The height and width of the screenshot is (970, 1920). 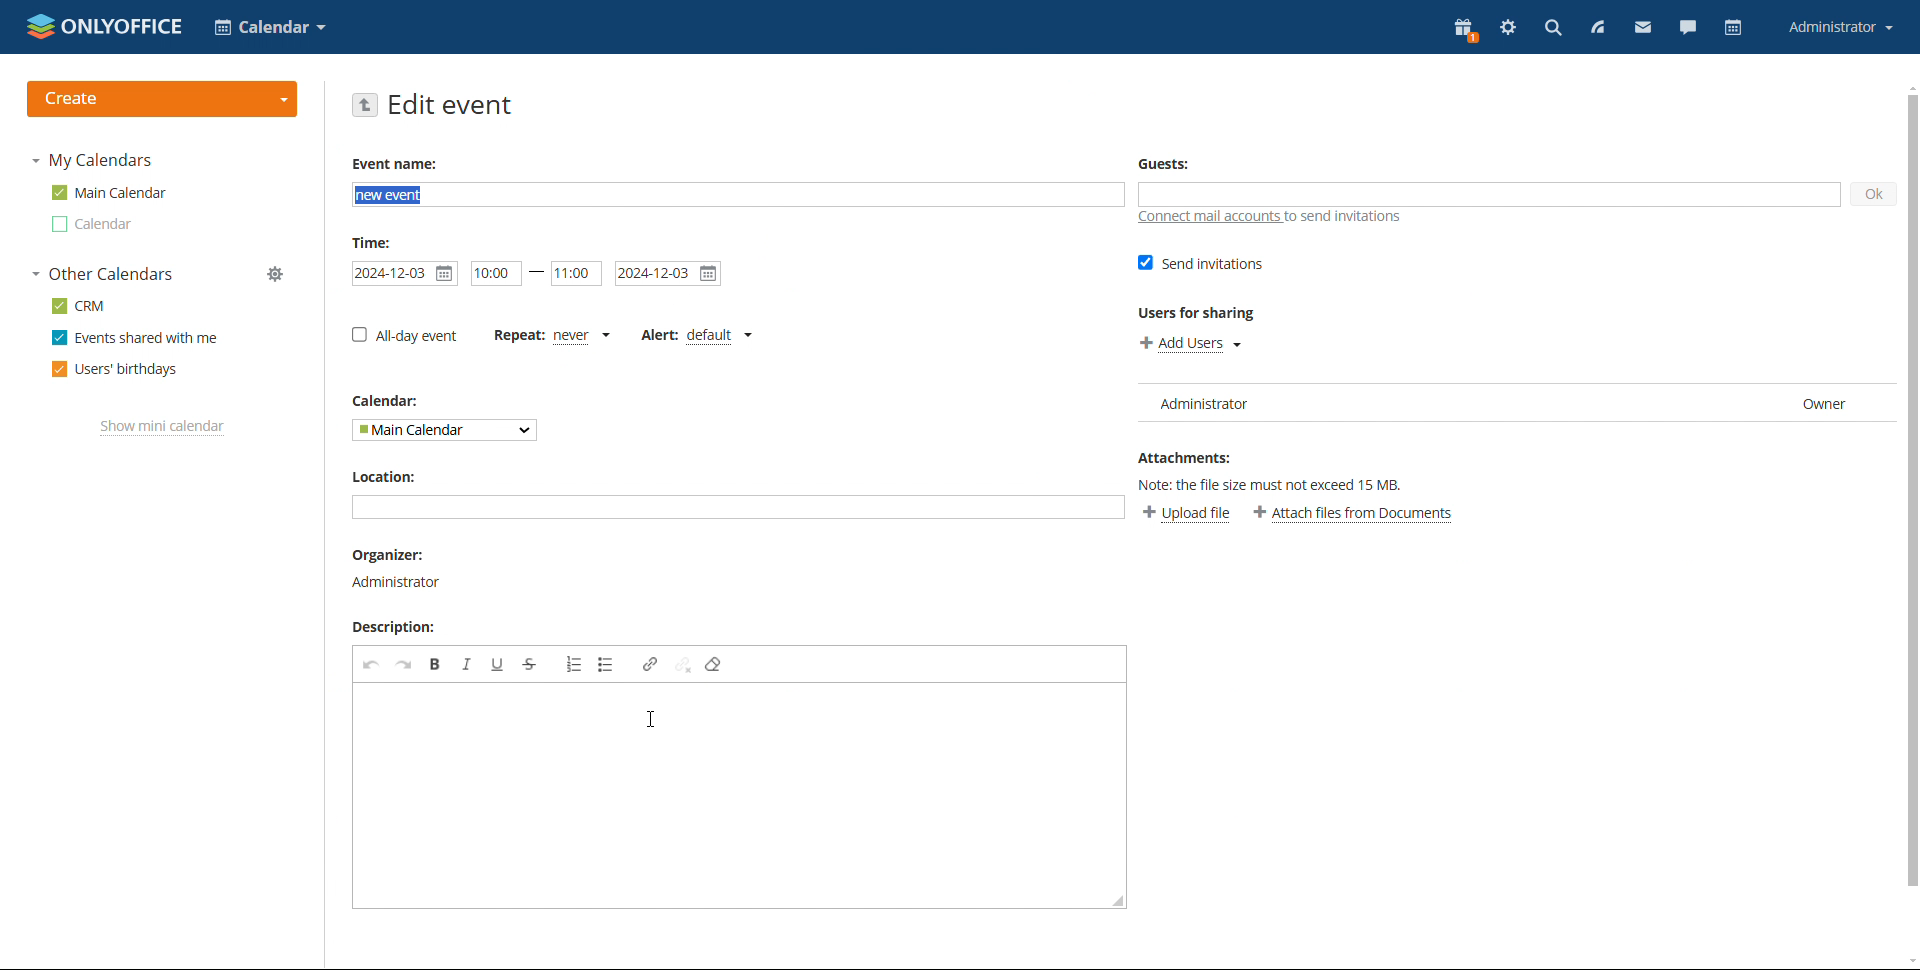 What do you see at coordinates (443, 430) in the screenshot?
I see `select calendar` at bounding box center [443, 430].